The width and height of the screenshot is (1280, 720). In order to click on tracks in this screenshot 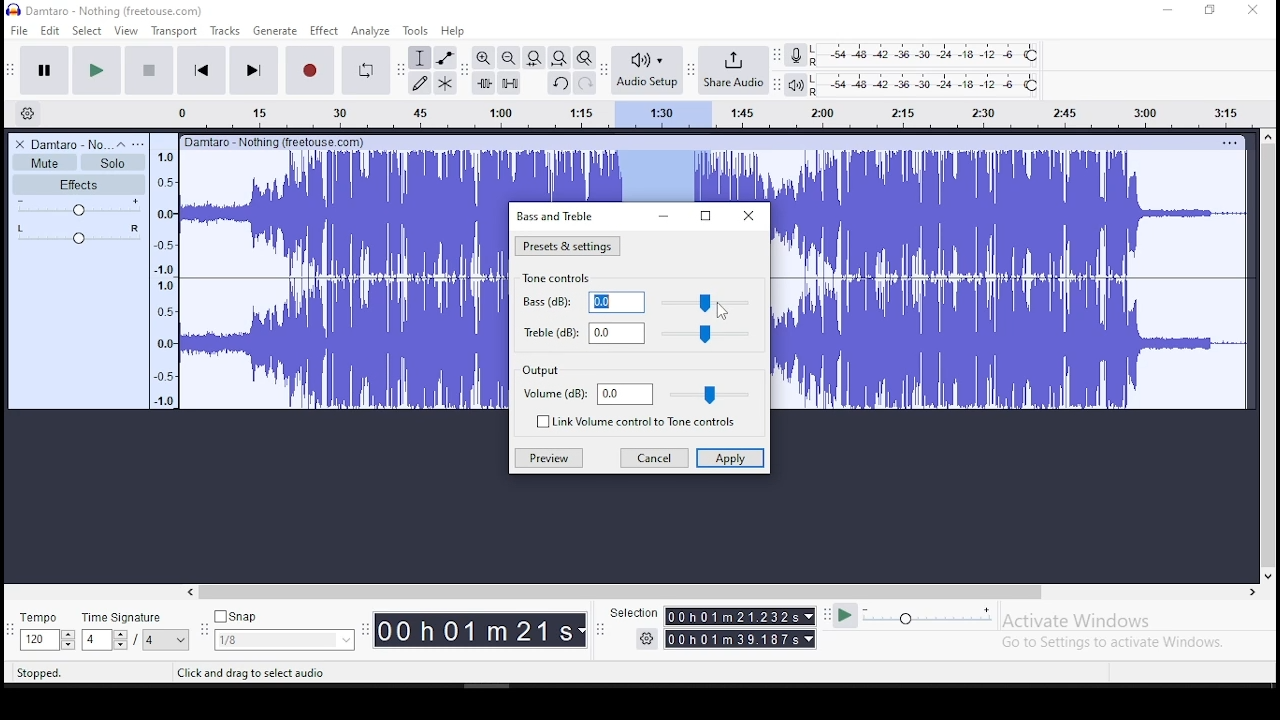, I will do `click(227, 31)`.